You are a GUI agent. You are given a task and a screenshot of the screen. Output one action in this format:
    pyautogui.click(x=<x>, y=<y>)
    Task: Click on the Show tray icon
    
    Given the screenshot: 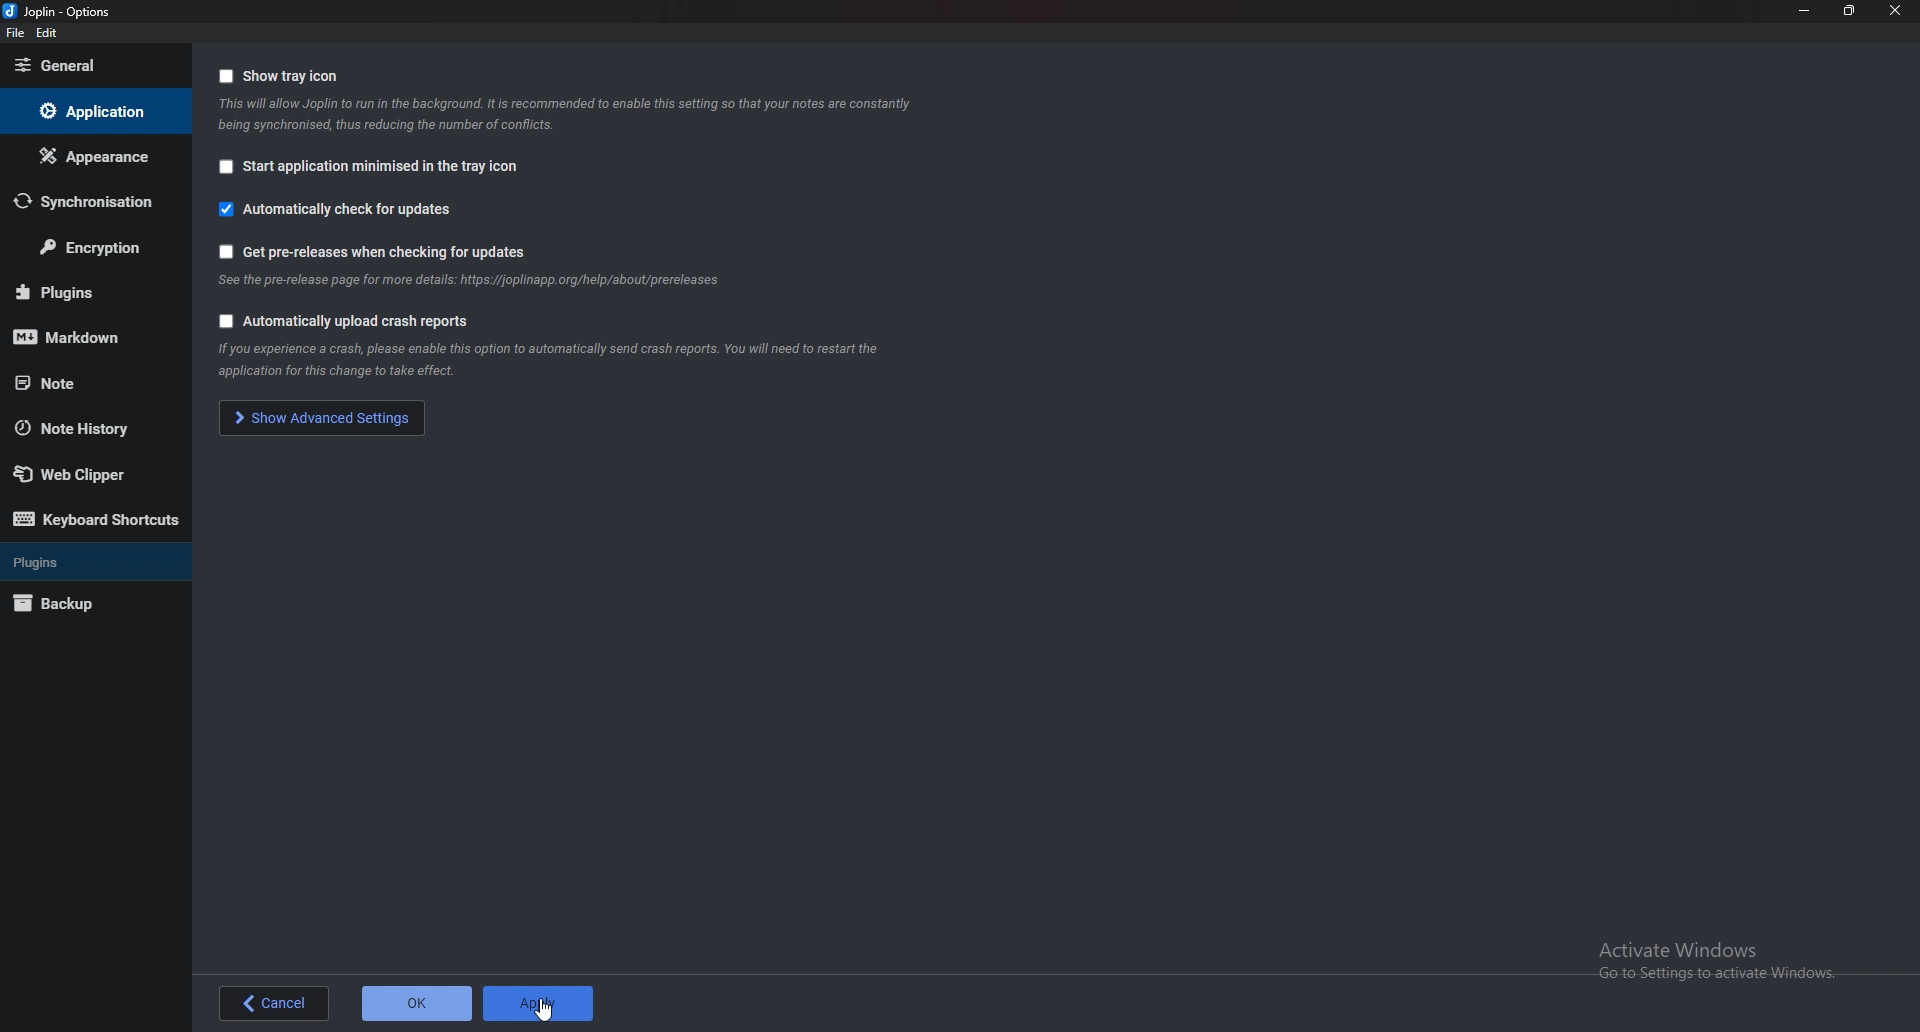 What is the action you would take?
    pyautogui.click(x=292, y=76)
    